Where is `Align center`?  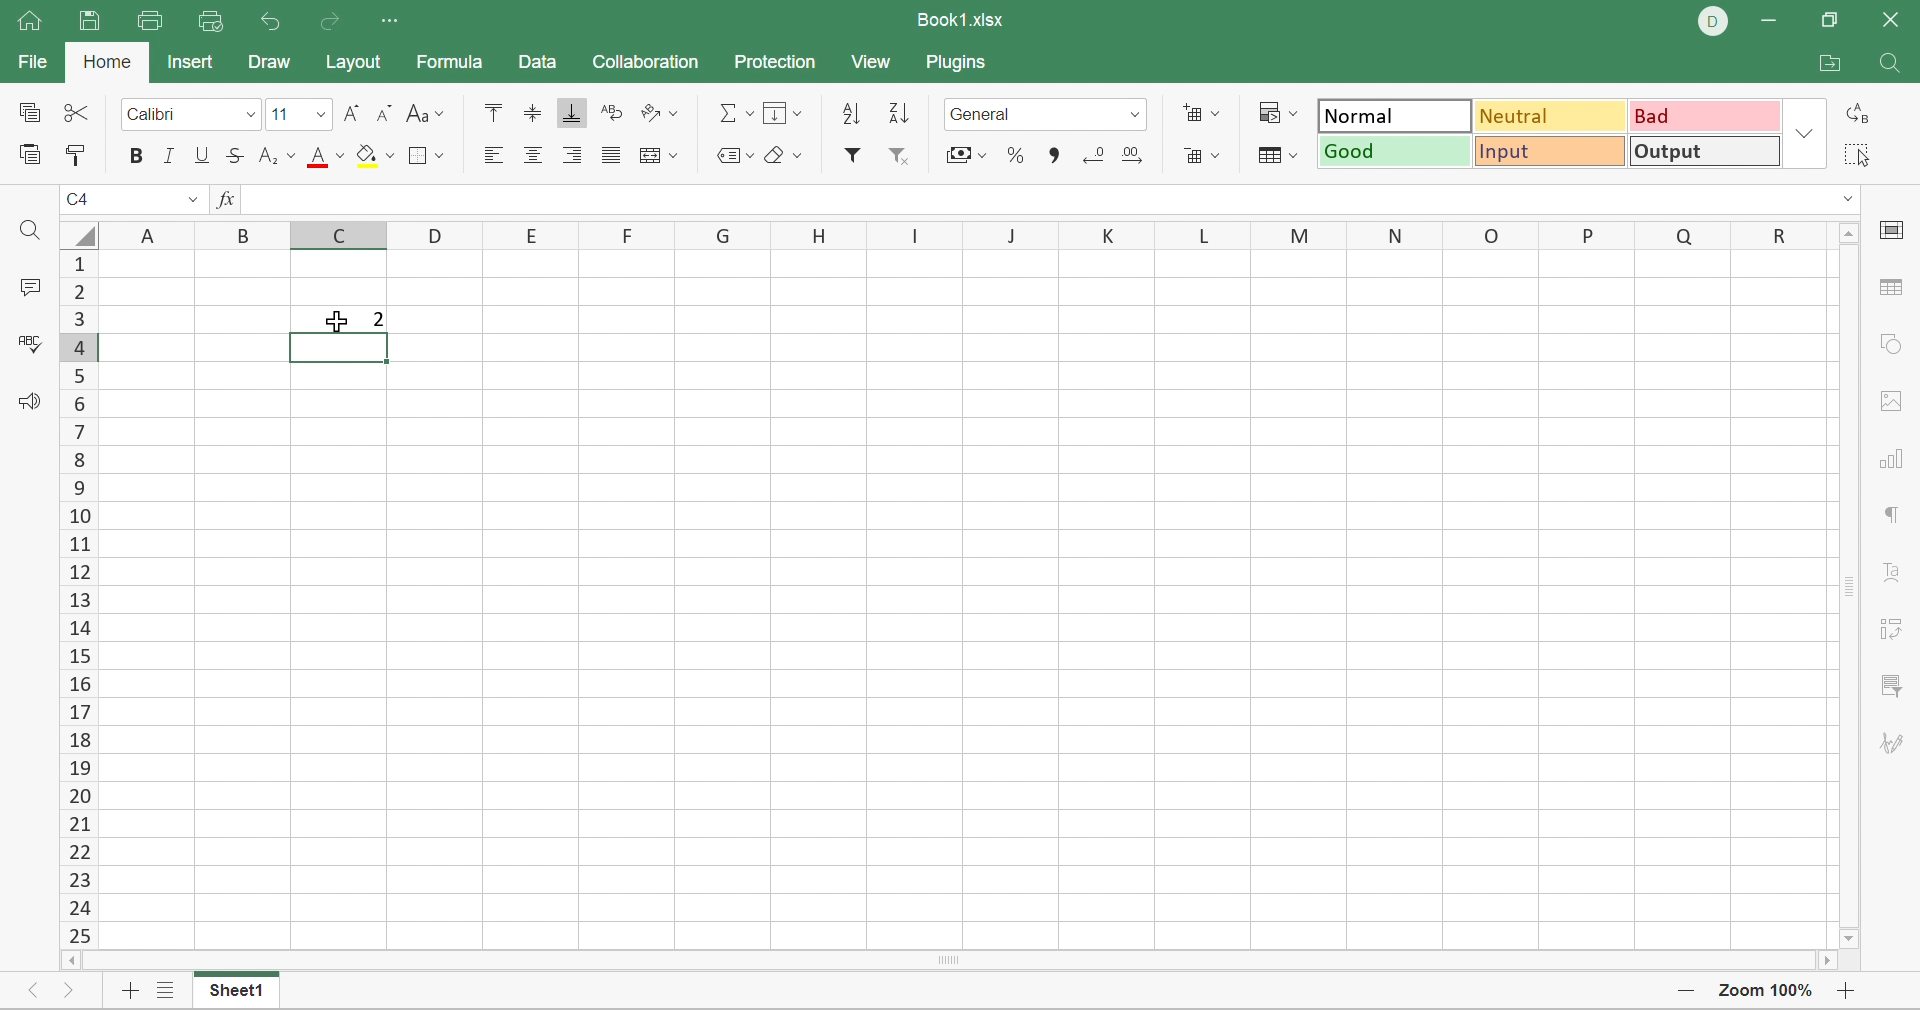 Align center is located at coordinates (535, 155).